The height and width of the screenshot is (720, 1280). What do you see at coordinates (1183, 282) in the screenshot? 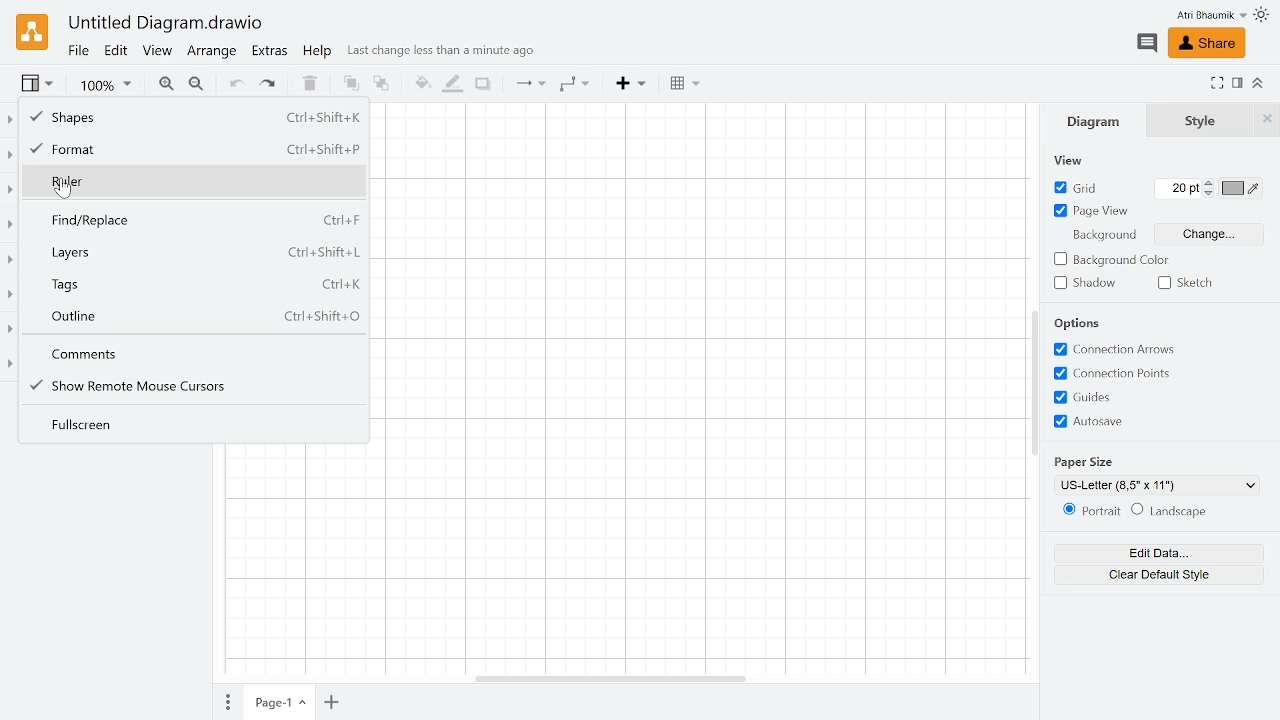
I see `Sketch` at bounding box center [1183, 282].